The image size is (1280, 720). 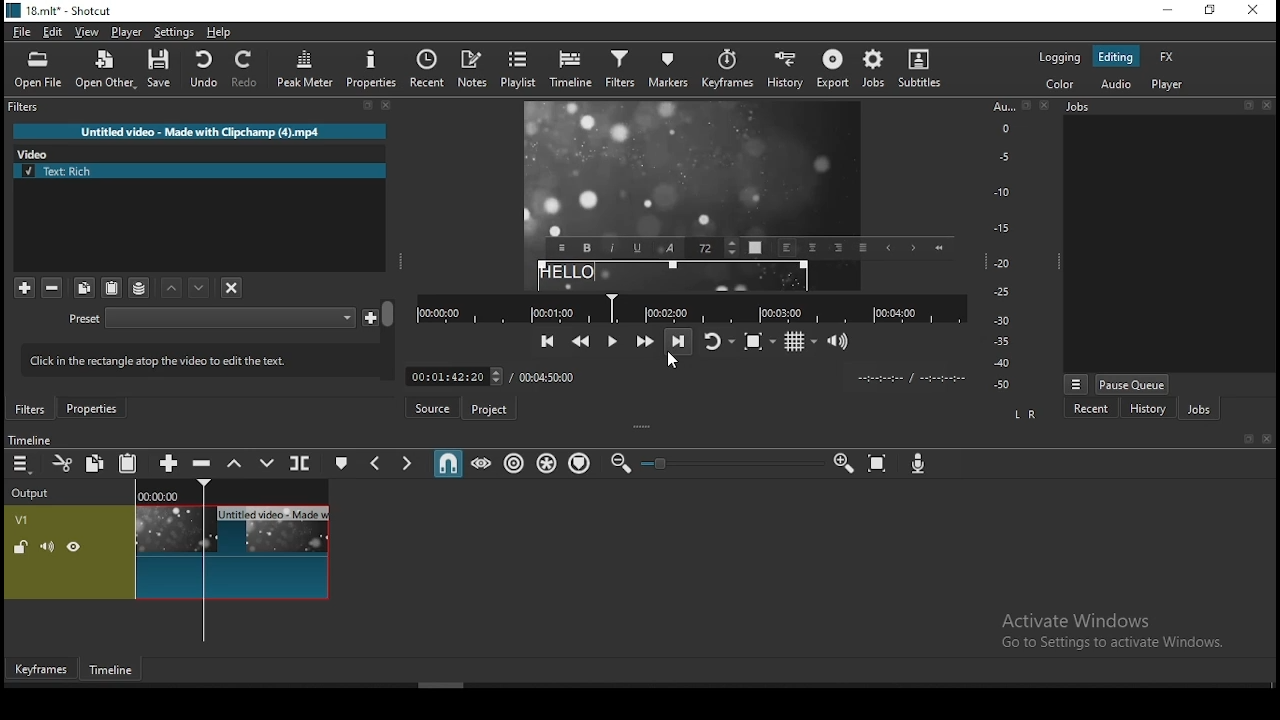 I want to click on cut, so click(x=62, y=463).